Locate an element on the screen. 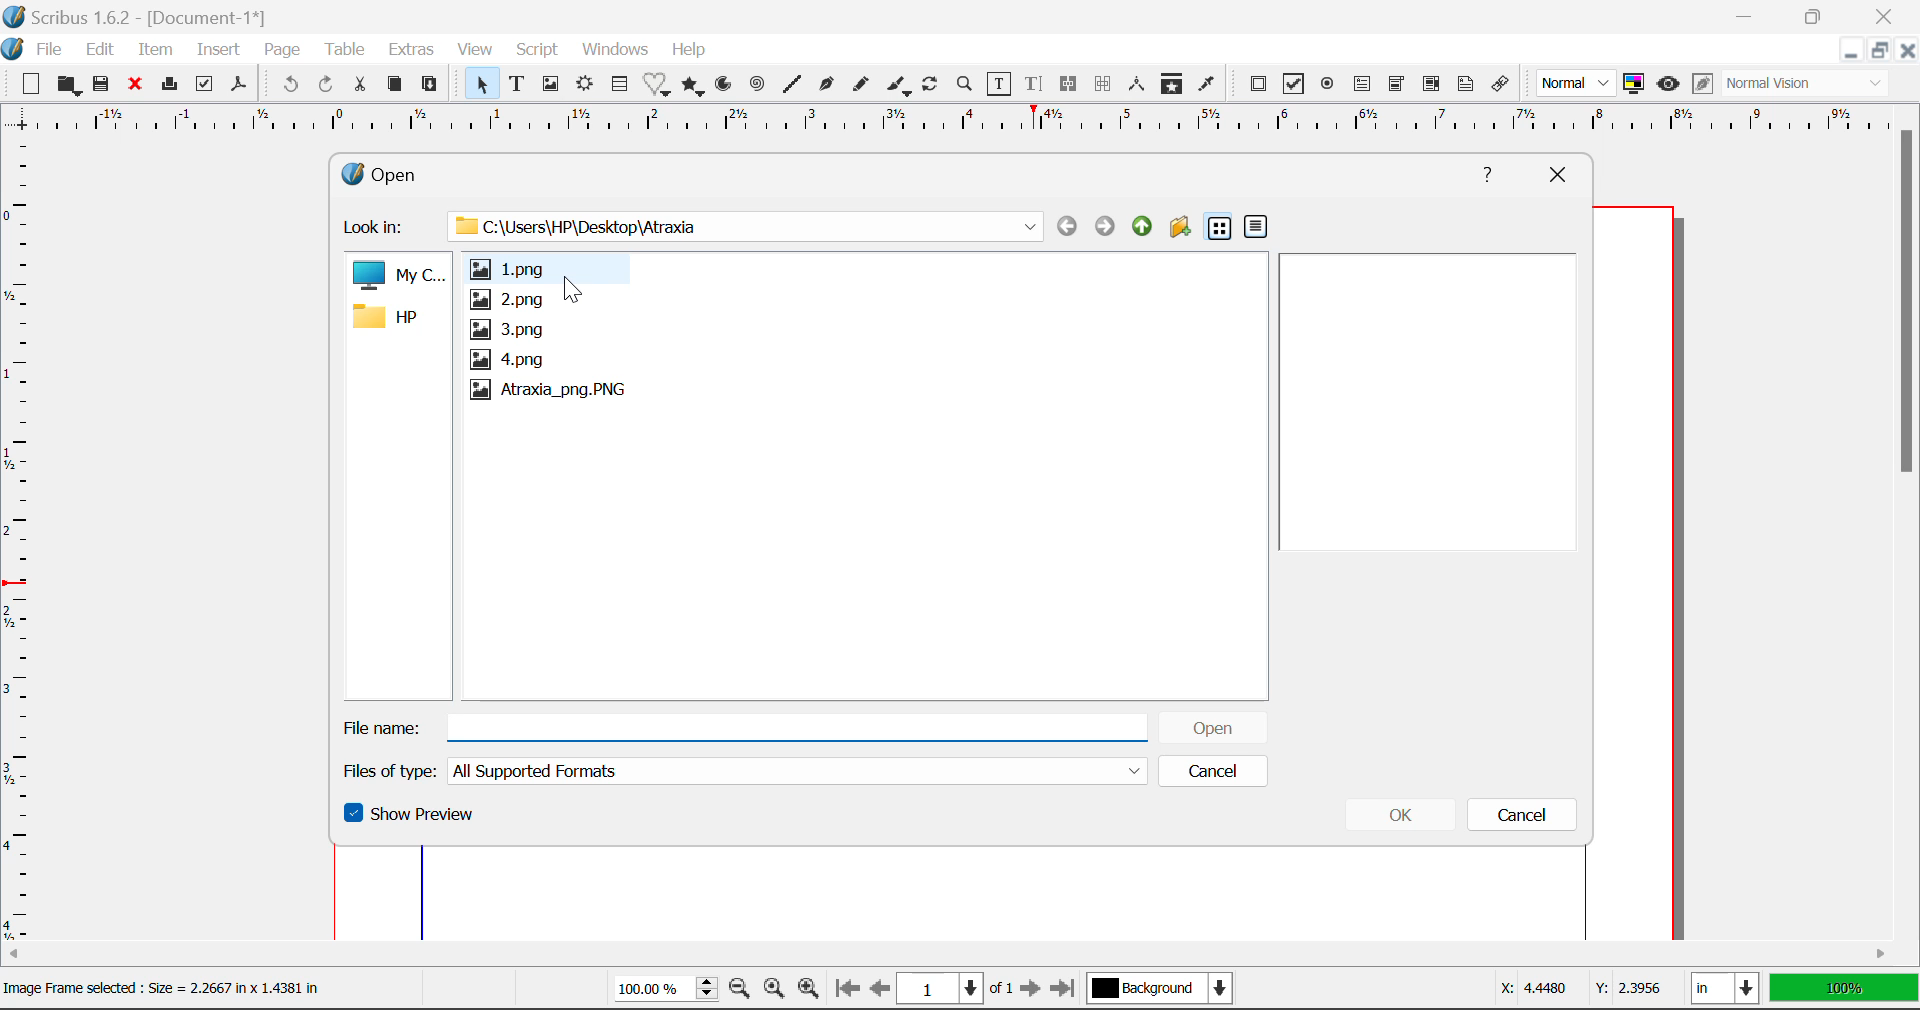  File is located at coordinates (50, 50).